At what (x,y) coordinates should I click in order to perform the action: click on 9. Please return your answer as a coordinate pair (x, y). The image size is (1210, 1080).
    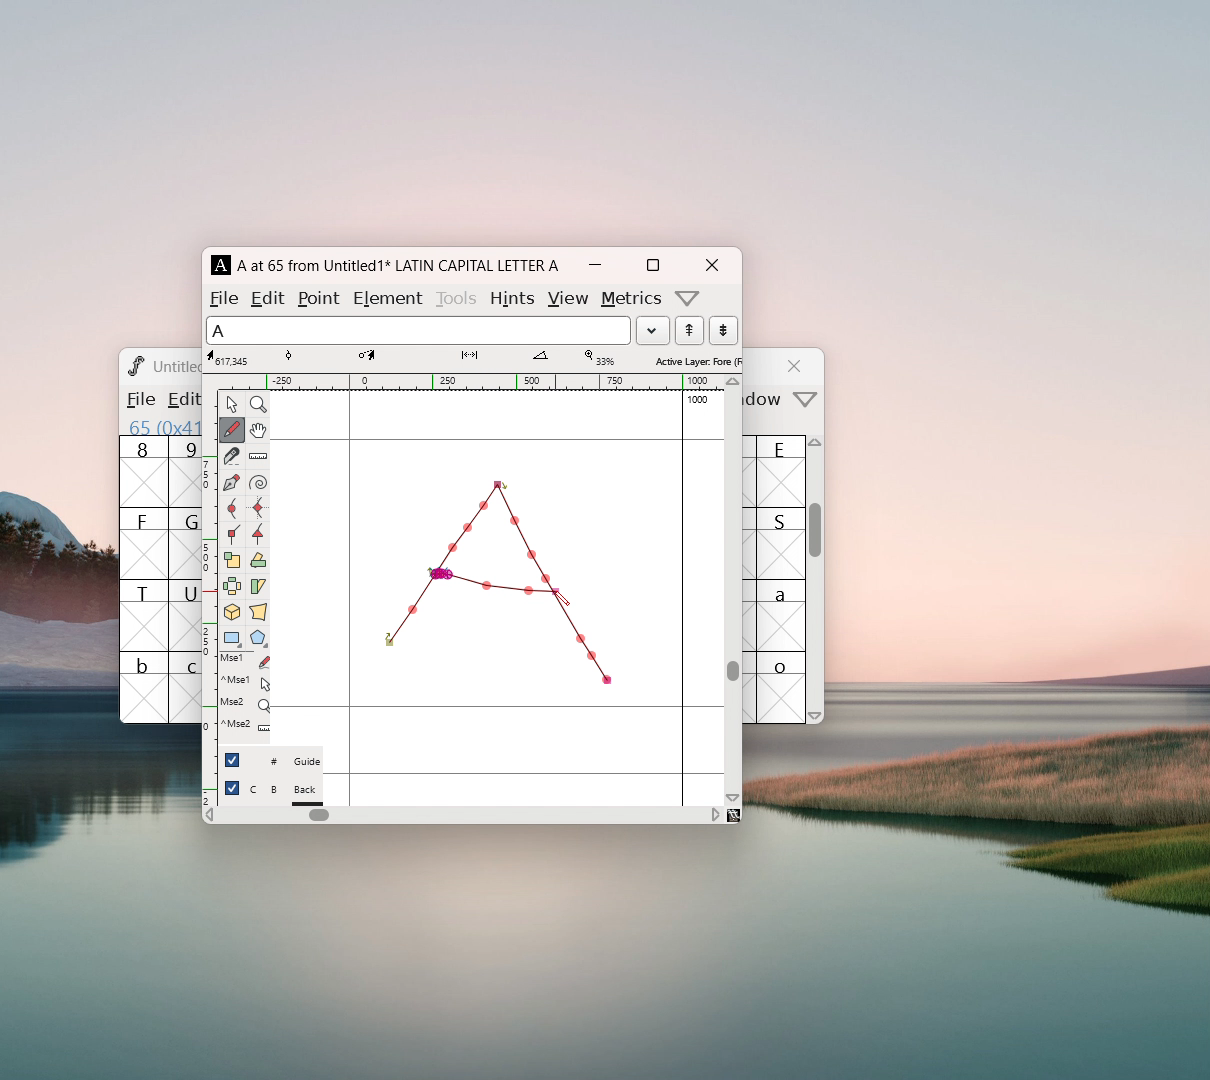
    Looking at the image, I should click on (185, 471).